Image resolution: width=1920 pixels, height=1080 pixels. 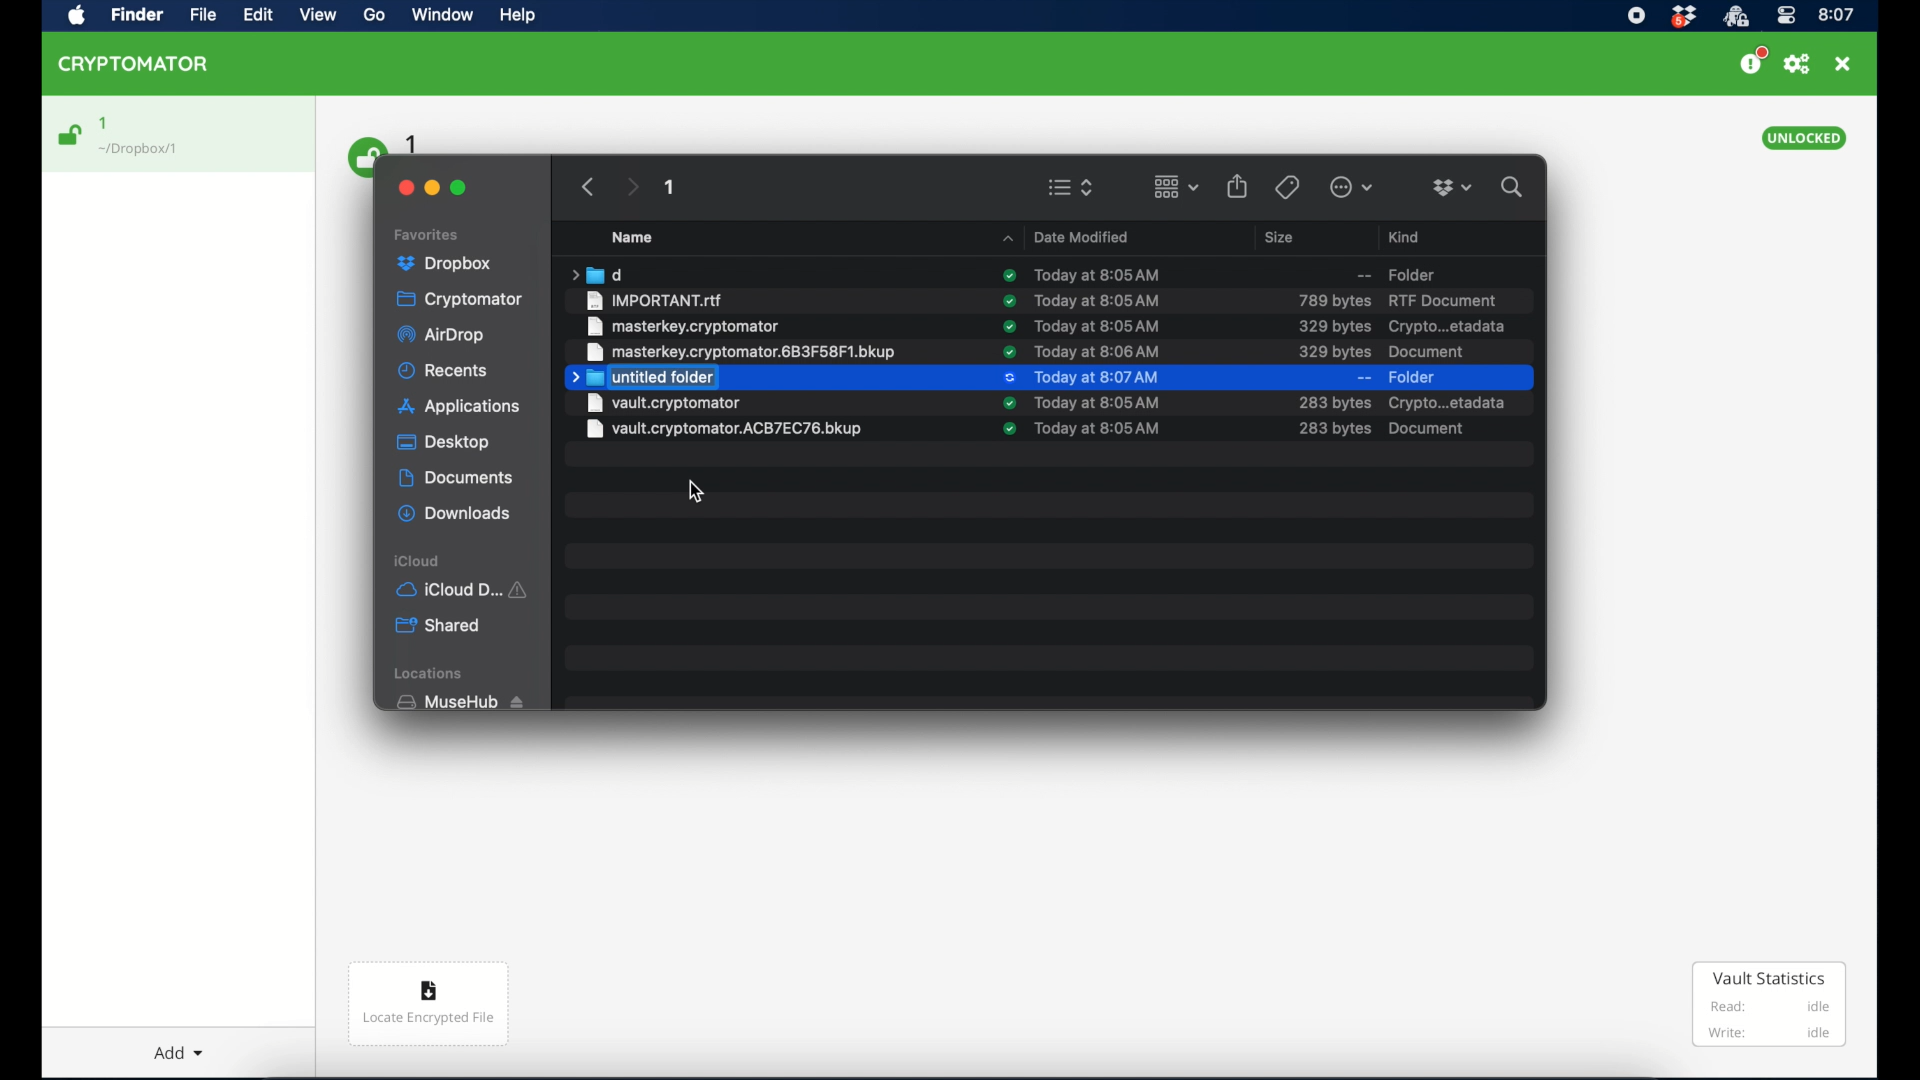 What do you see at coordinates (1238, 185) in the screenshot?
I see `share` at bounding box center [1238, 185].